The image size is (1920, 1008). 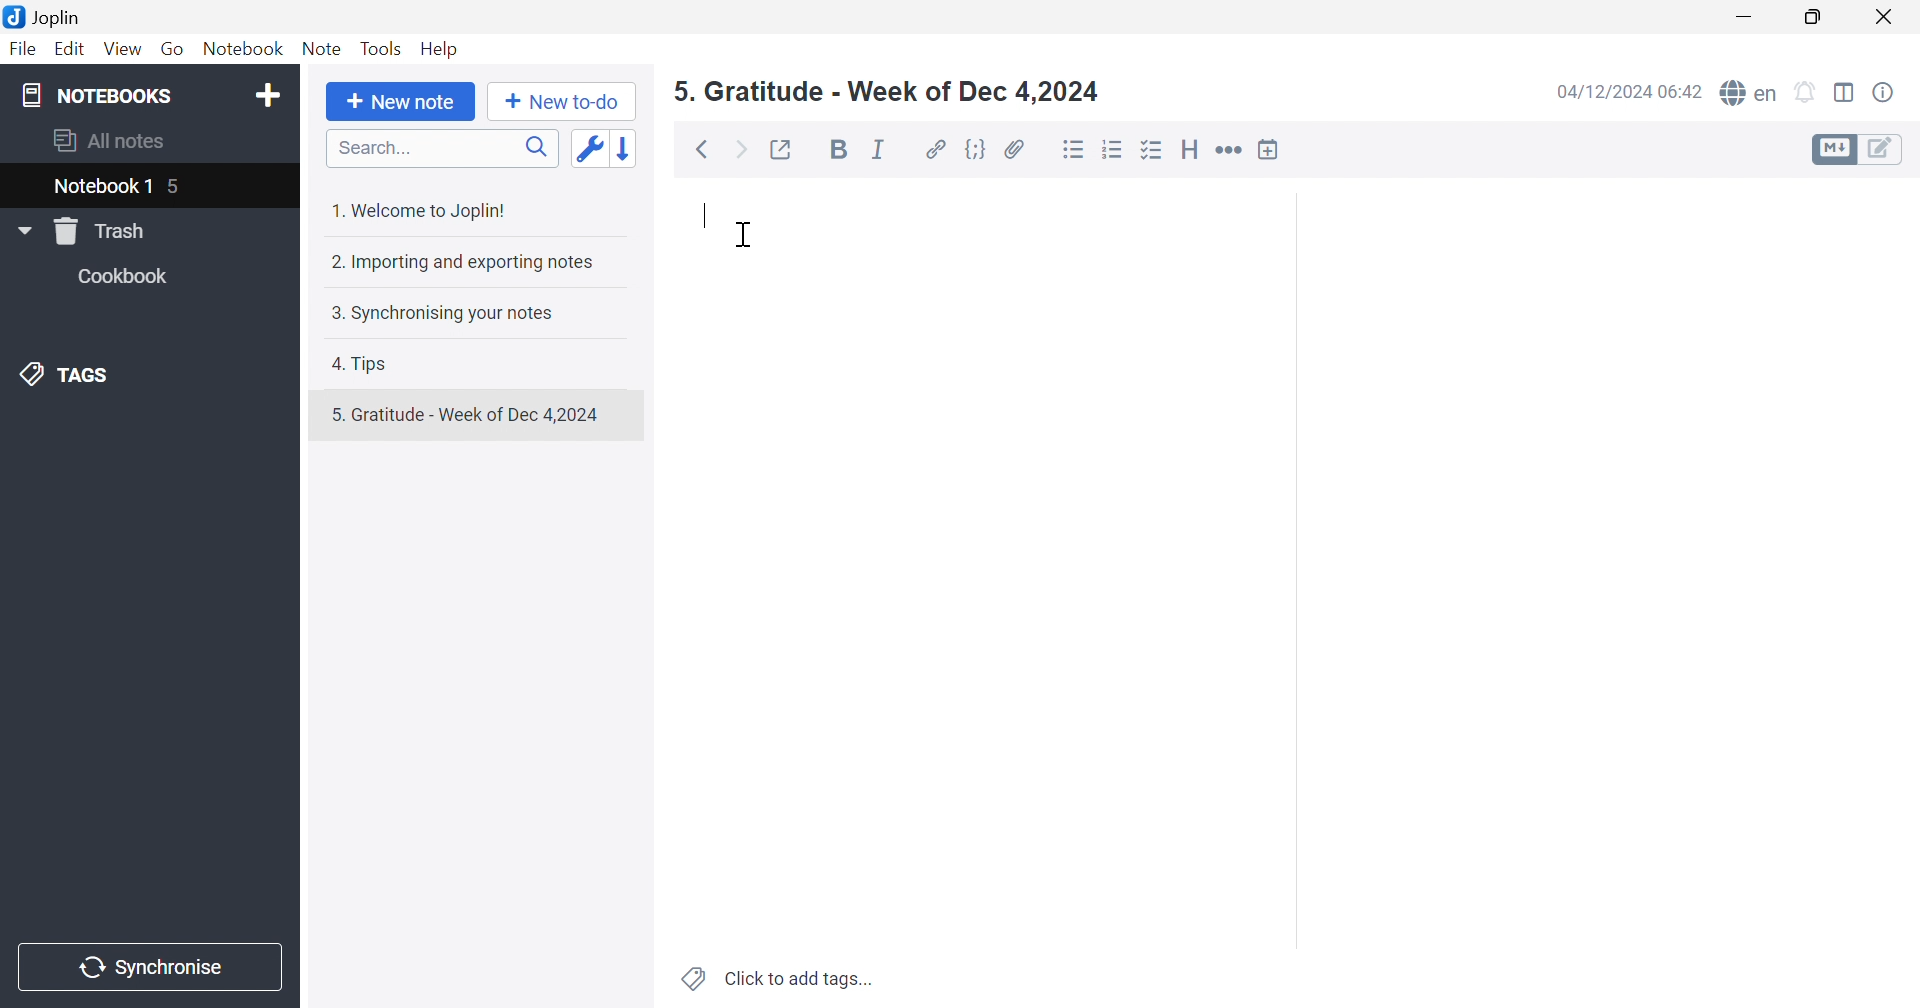 What do you see at coordinates (23, 230) in the screenshot?
I see `Drop Down` at bounding box center [23, 230].